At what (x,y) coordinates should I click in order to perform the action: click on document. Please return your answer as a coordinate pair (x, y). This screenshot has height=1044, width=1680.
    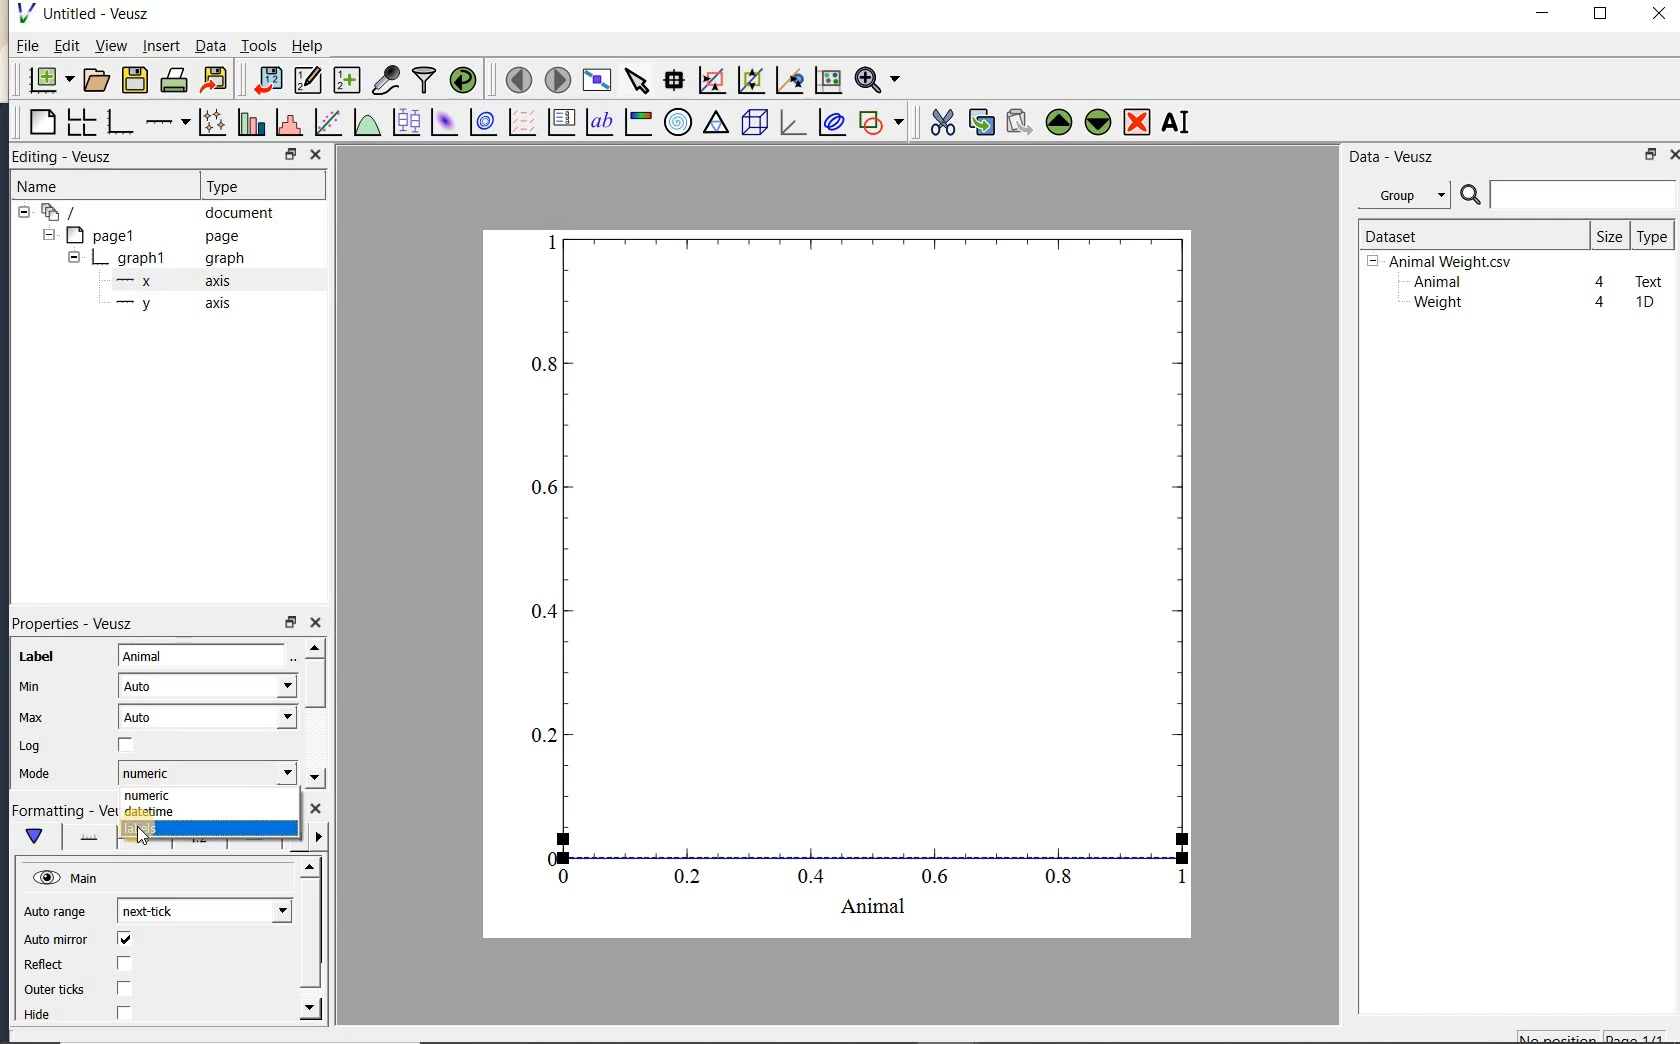
    Looking at the image, I should click on (152, 213).